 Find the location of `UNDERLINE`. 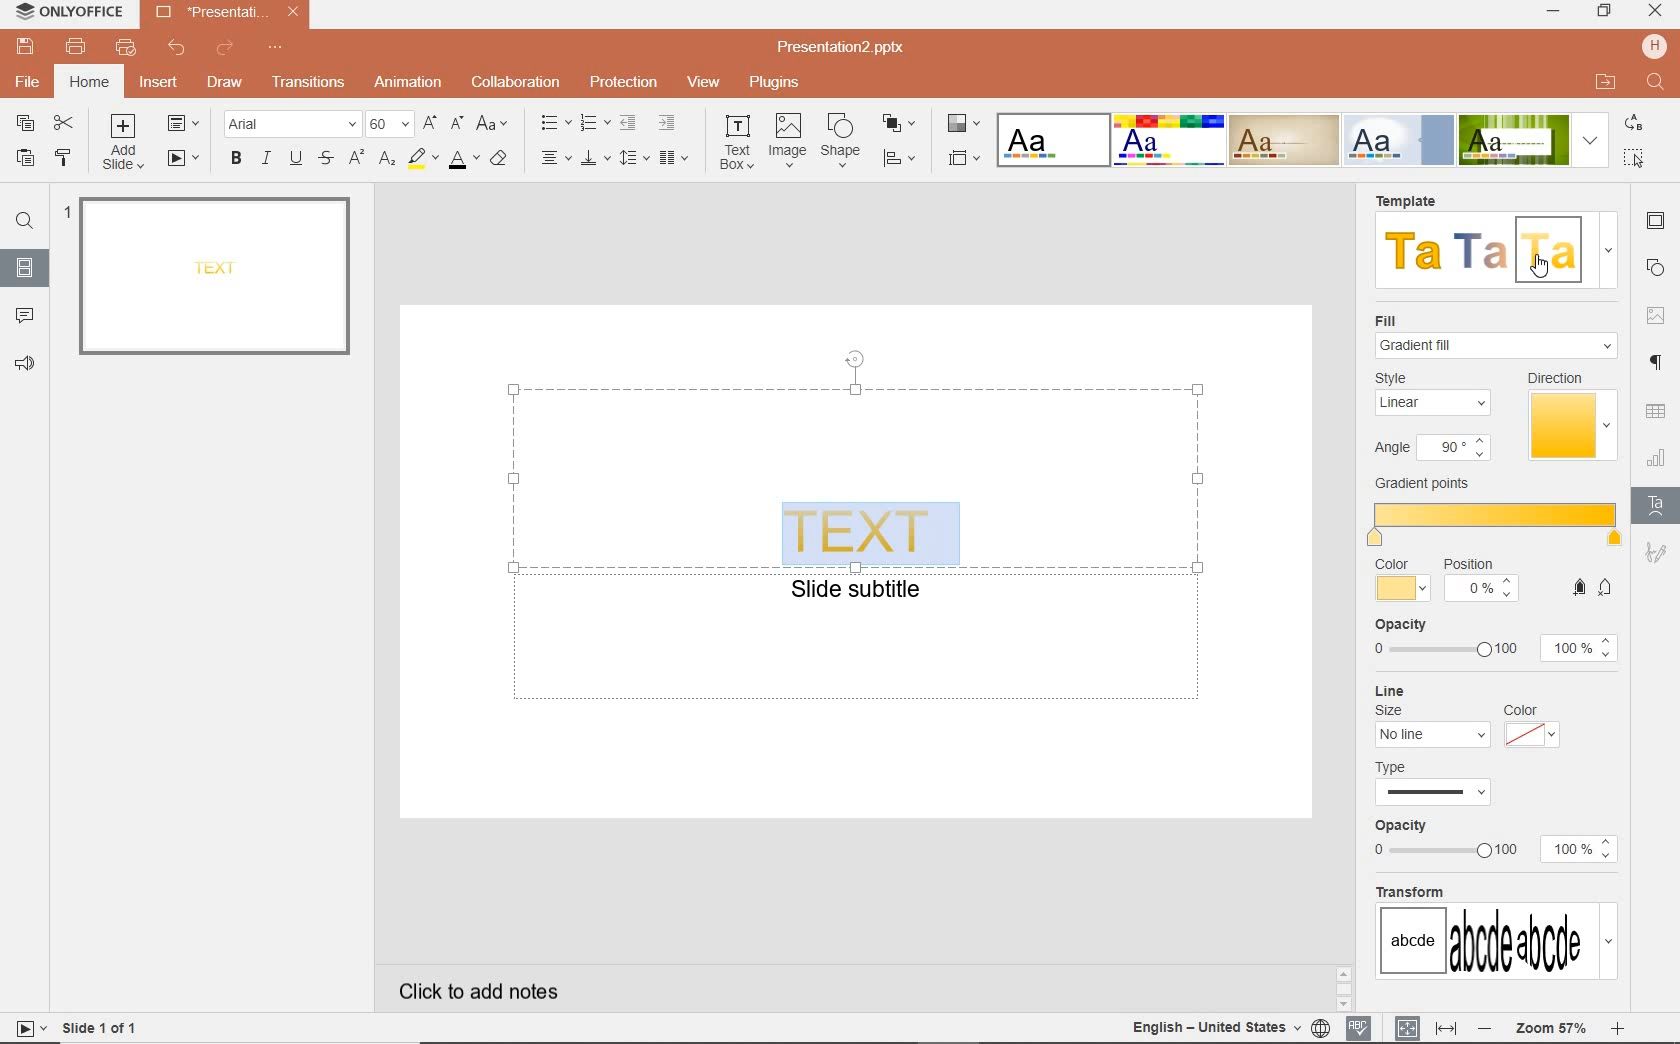

UNDERLINE is located at coordinates (296, 158).